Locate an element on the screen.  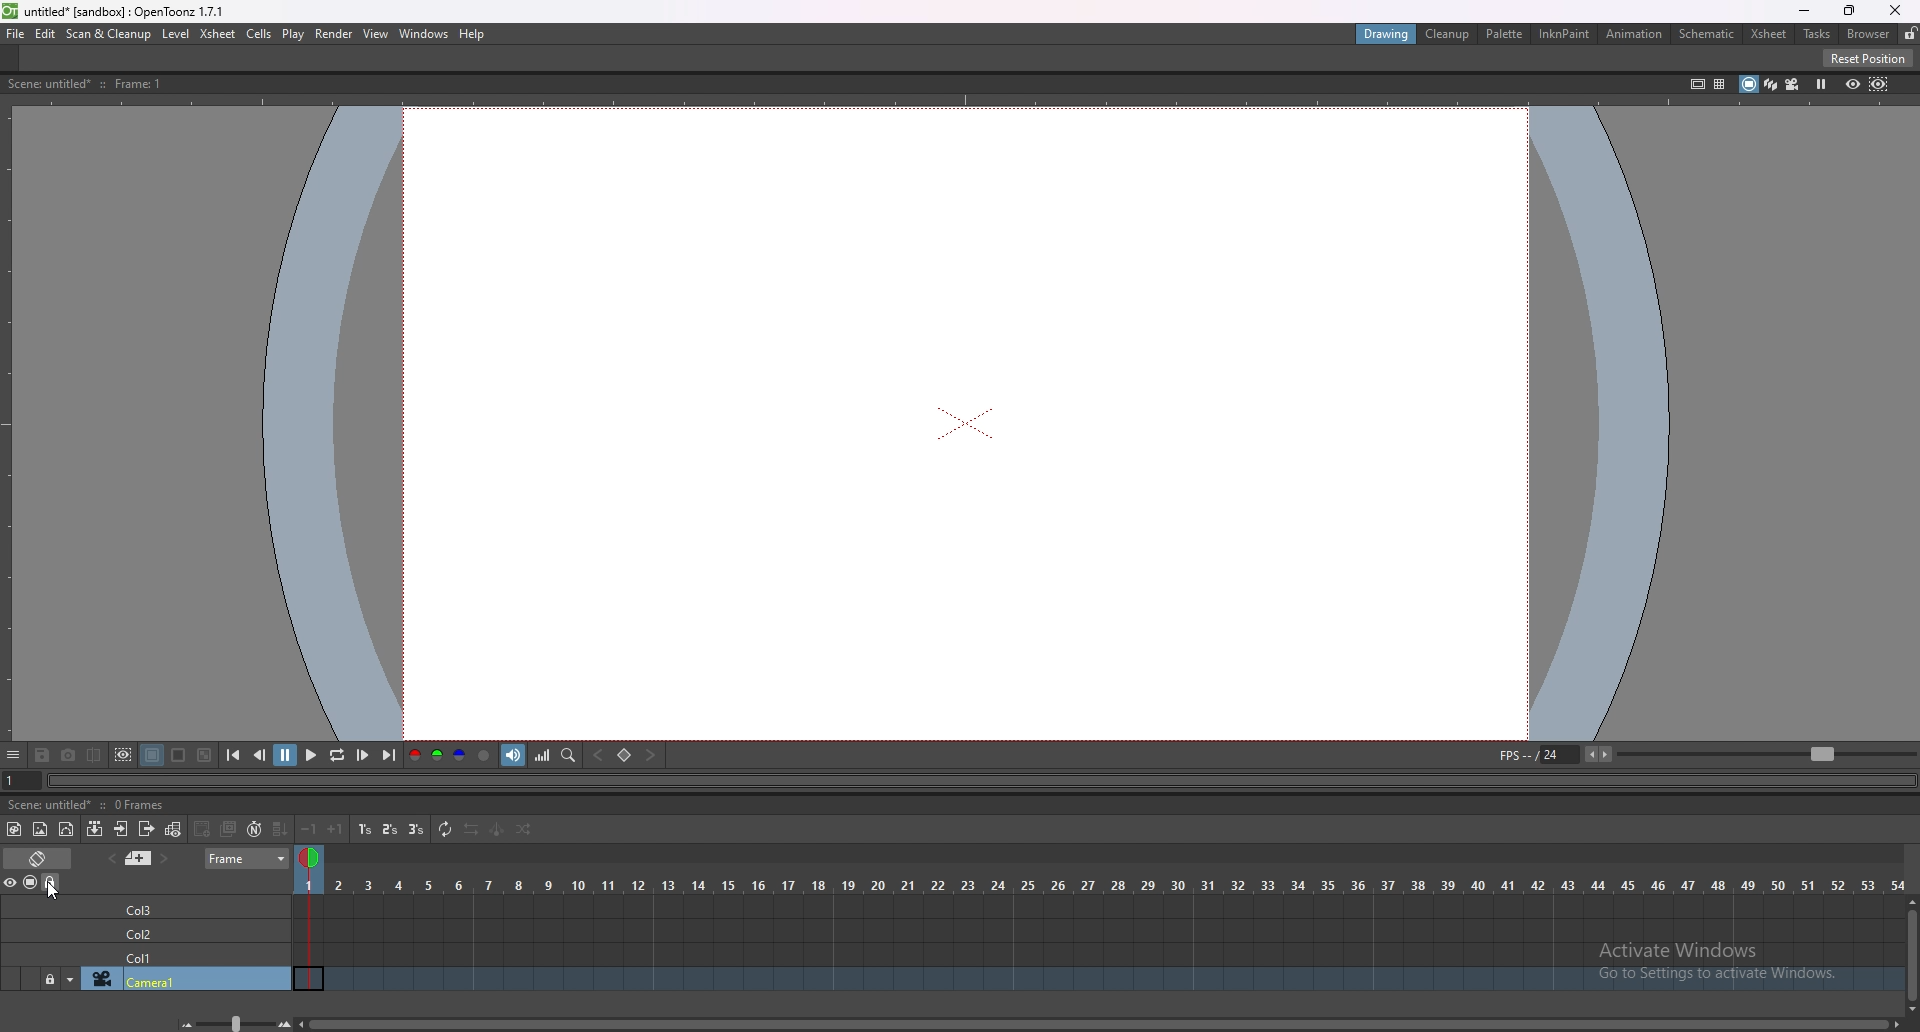
soundtrack is located at coordinates (515, 755).